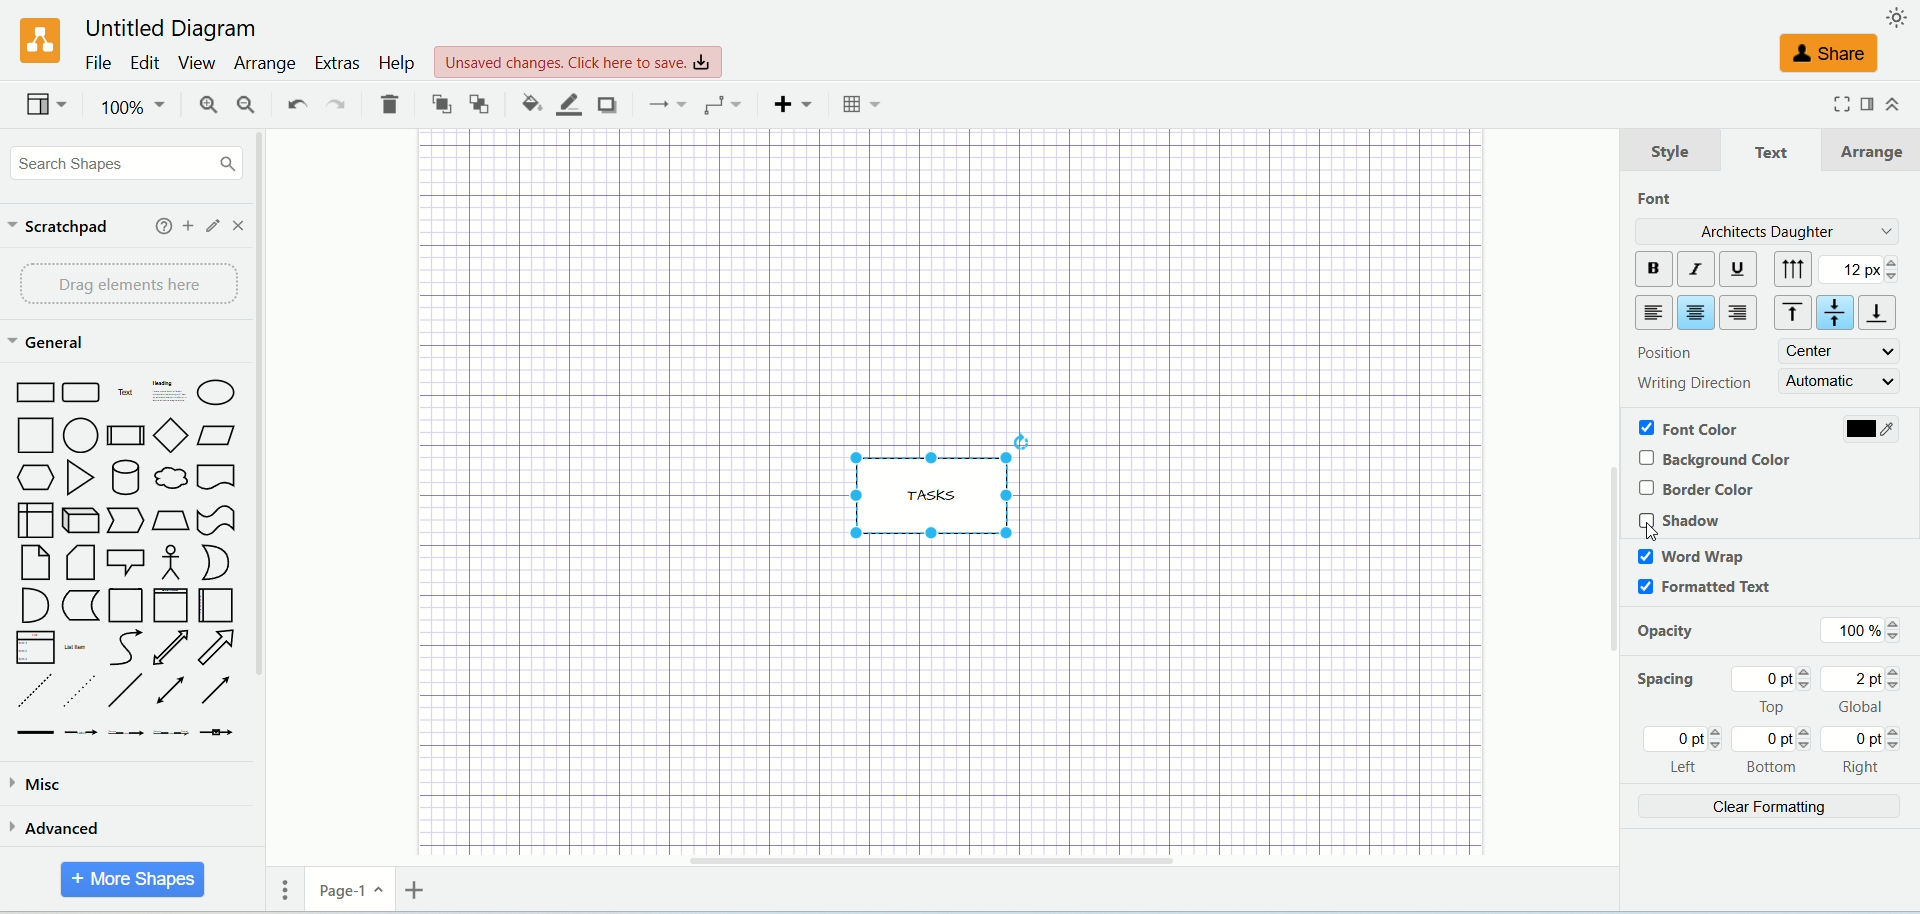 The height and width of the screenshot is (914, 1920). I want to click on file, so click(96, 63).